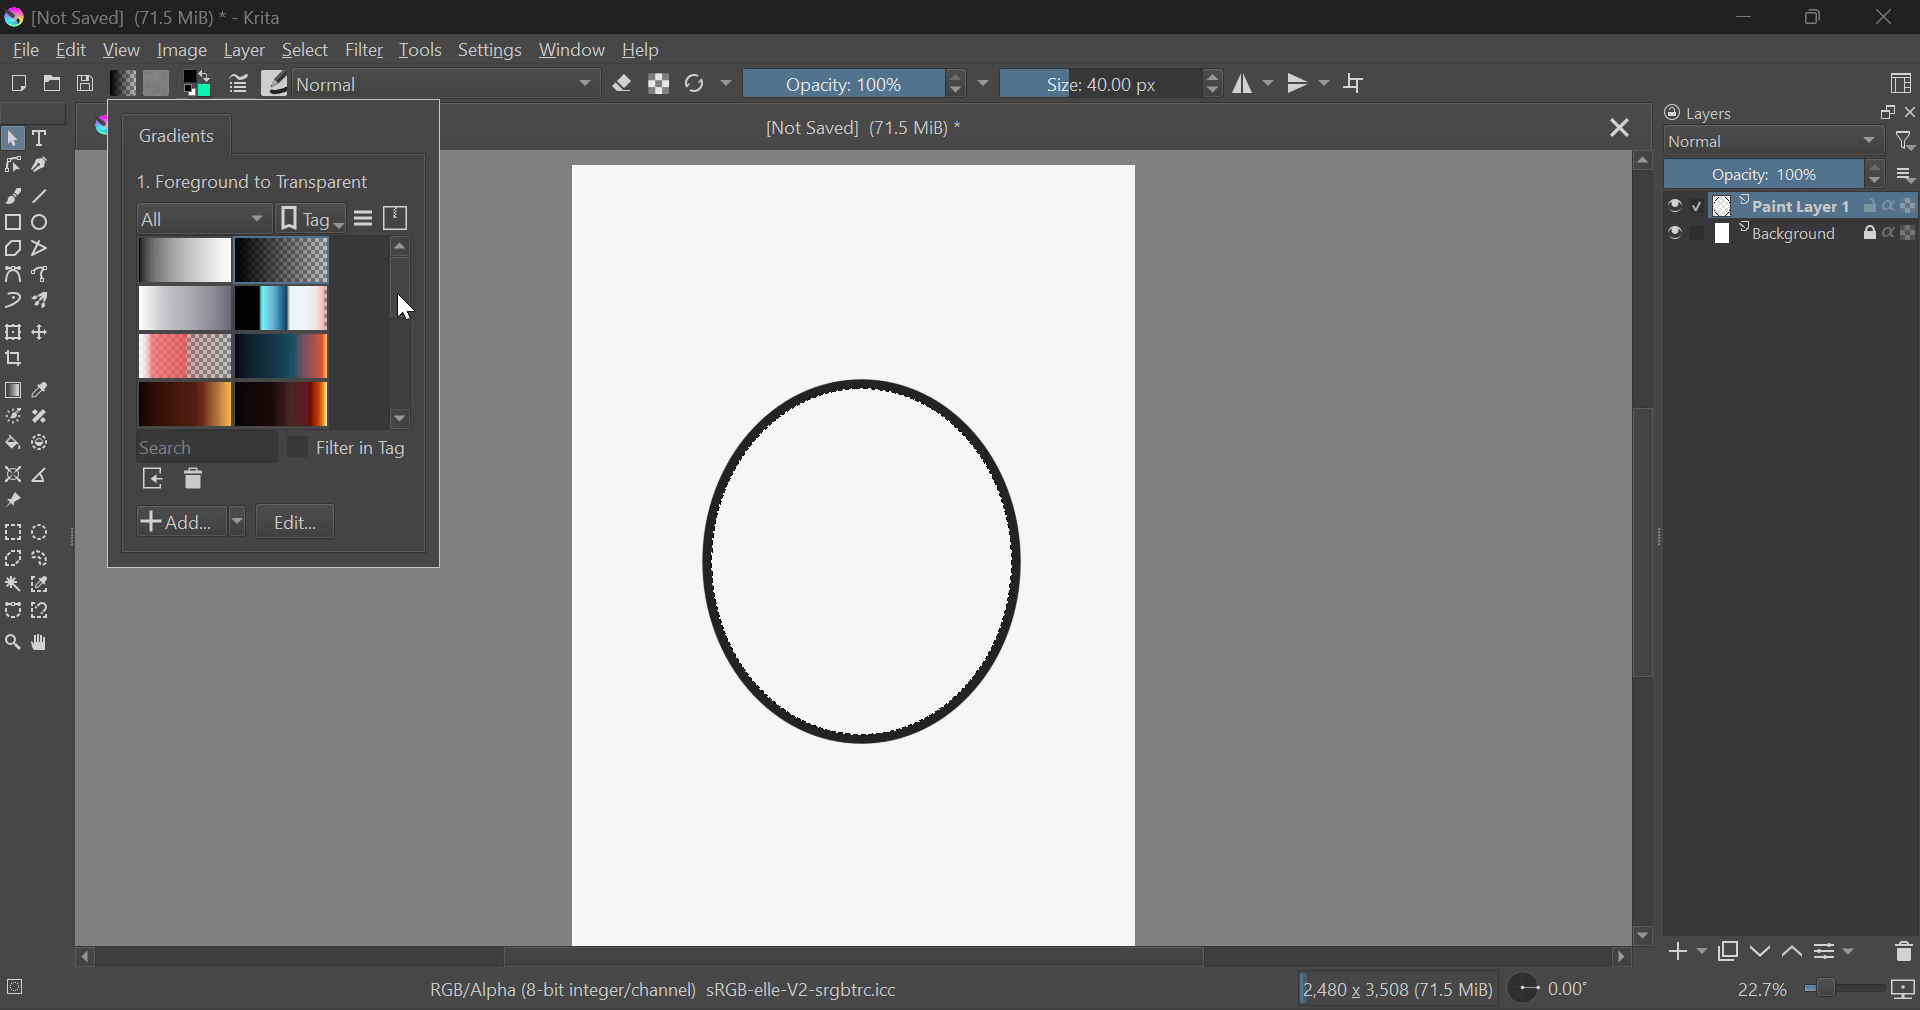 The image size is (1920, 1010). I want to click on Scroll Bar, so click(851, 959).